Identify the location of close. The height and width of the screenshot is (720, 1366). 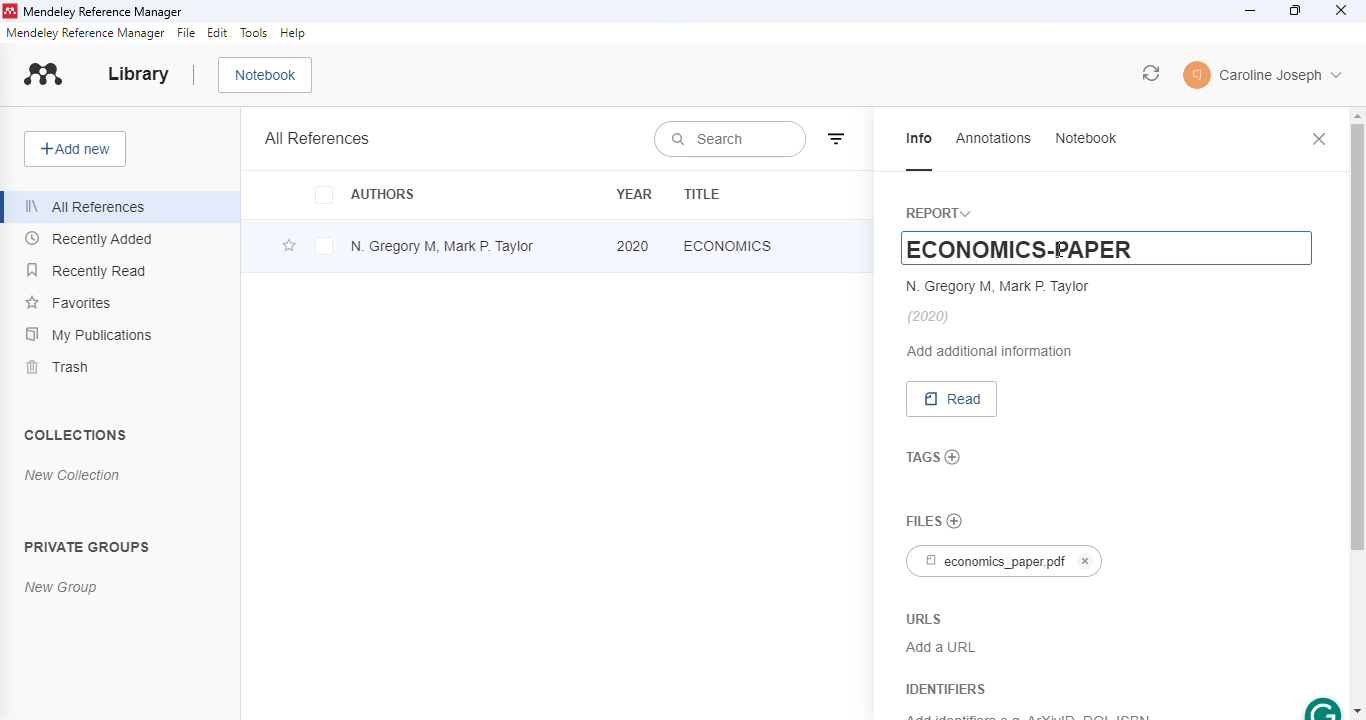
(1341, 10).